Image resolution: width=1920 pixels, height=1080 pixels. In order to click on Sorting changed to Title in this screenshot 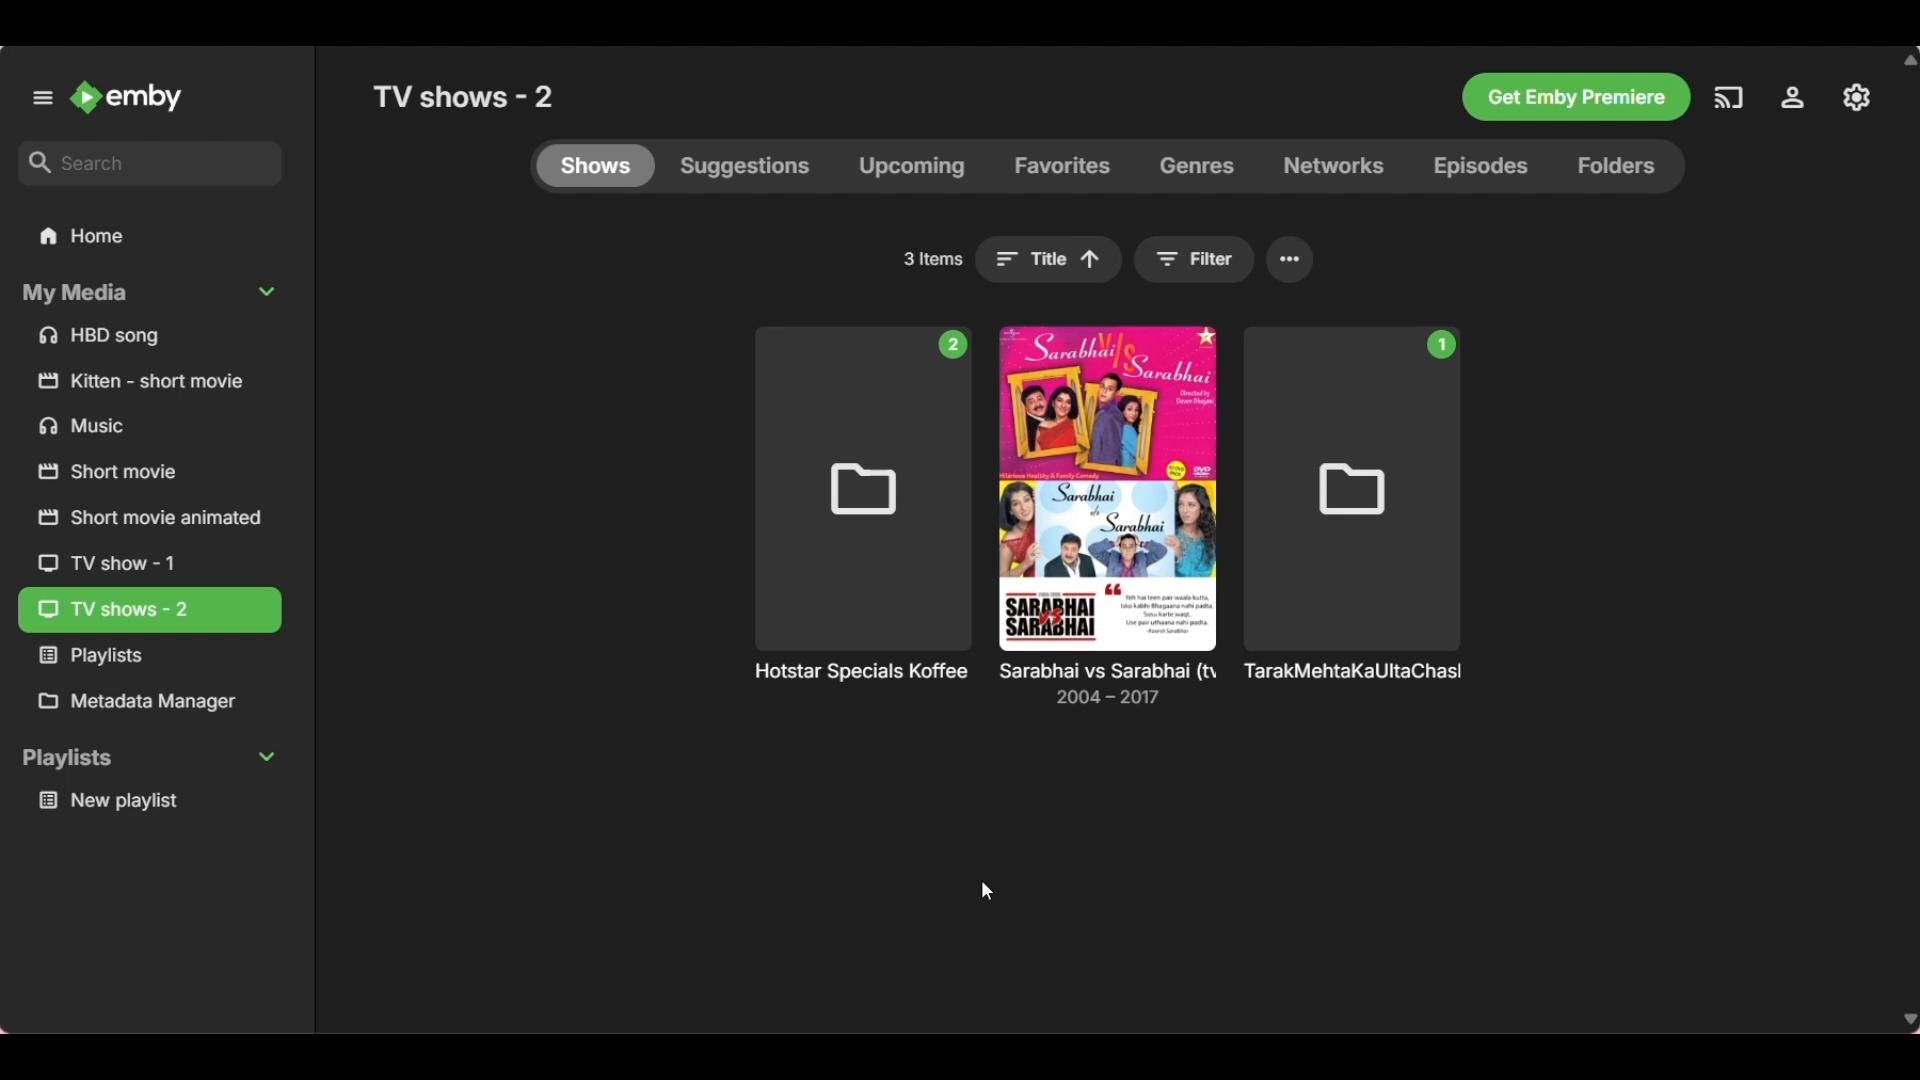, I will do `click(1048, 260)`.